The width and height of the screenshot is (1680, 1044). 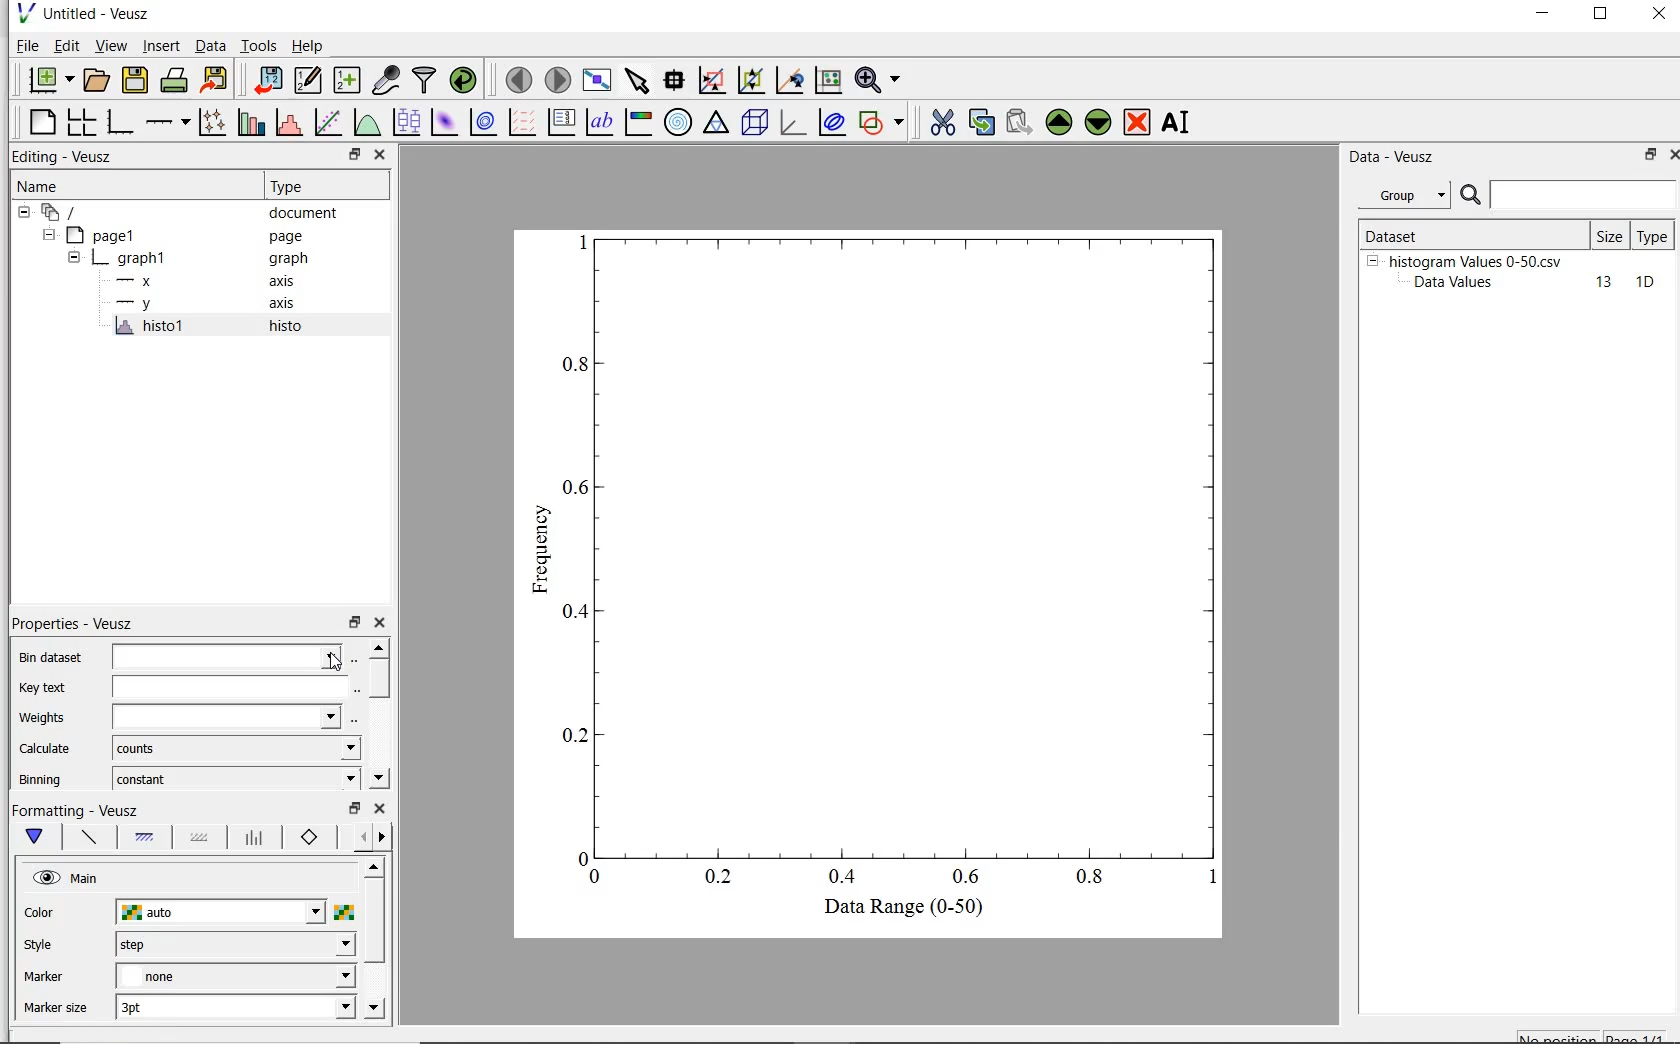 What do you see at coordinates (133, 261) in the screenshot?
I see `graph1` at bounding box center [133, 261].